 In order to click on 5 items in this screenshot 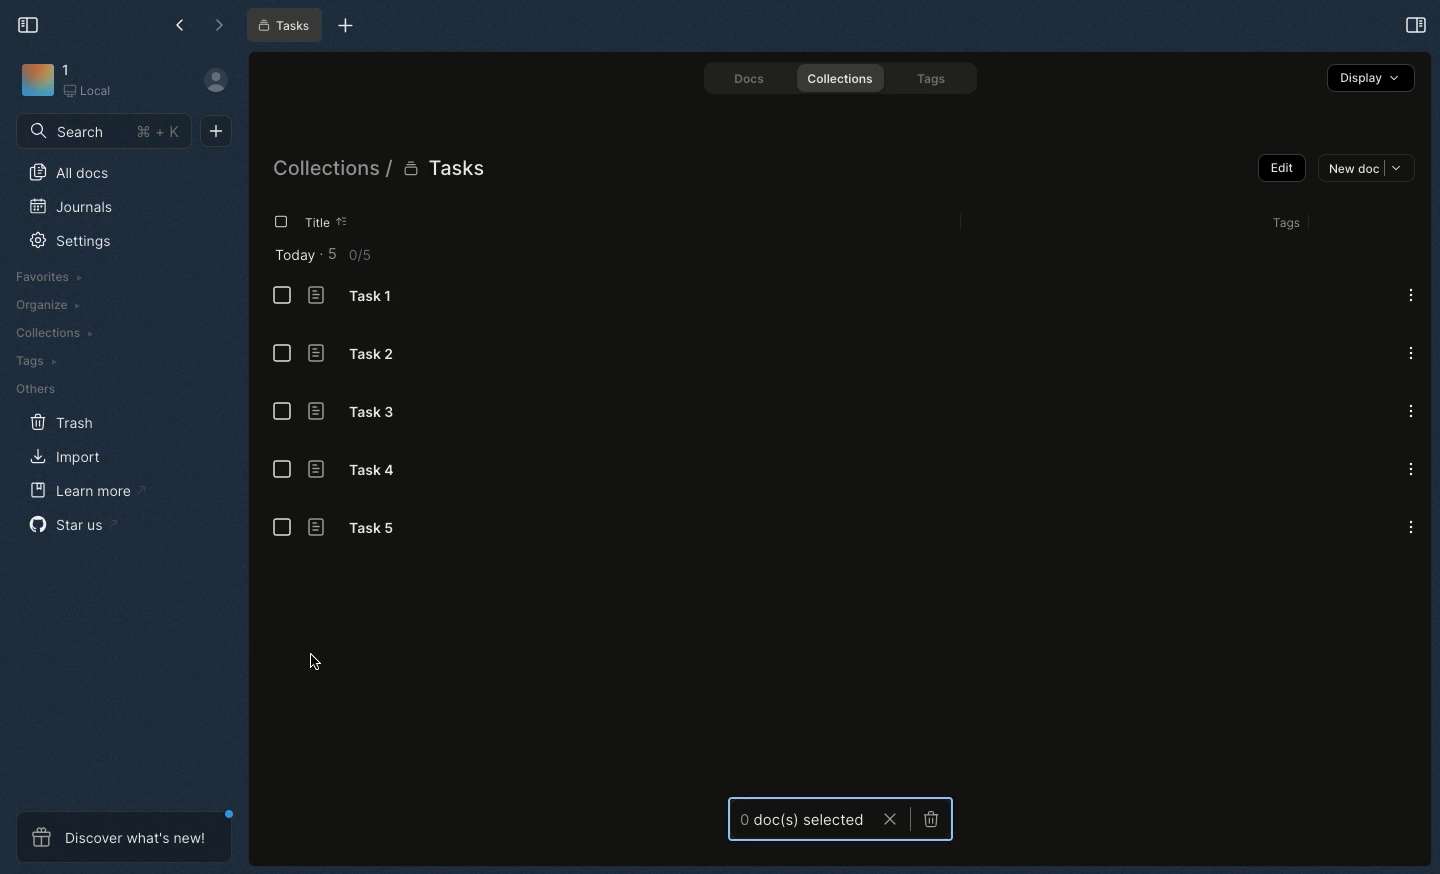, I will do `click(354, 256)`.